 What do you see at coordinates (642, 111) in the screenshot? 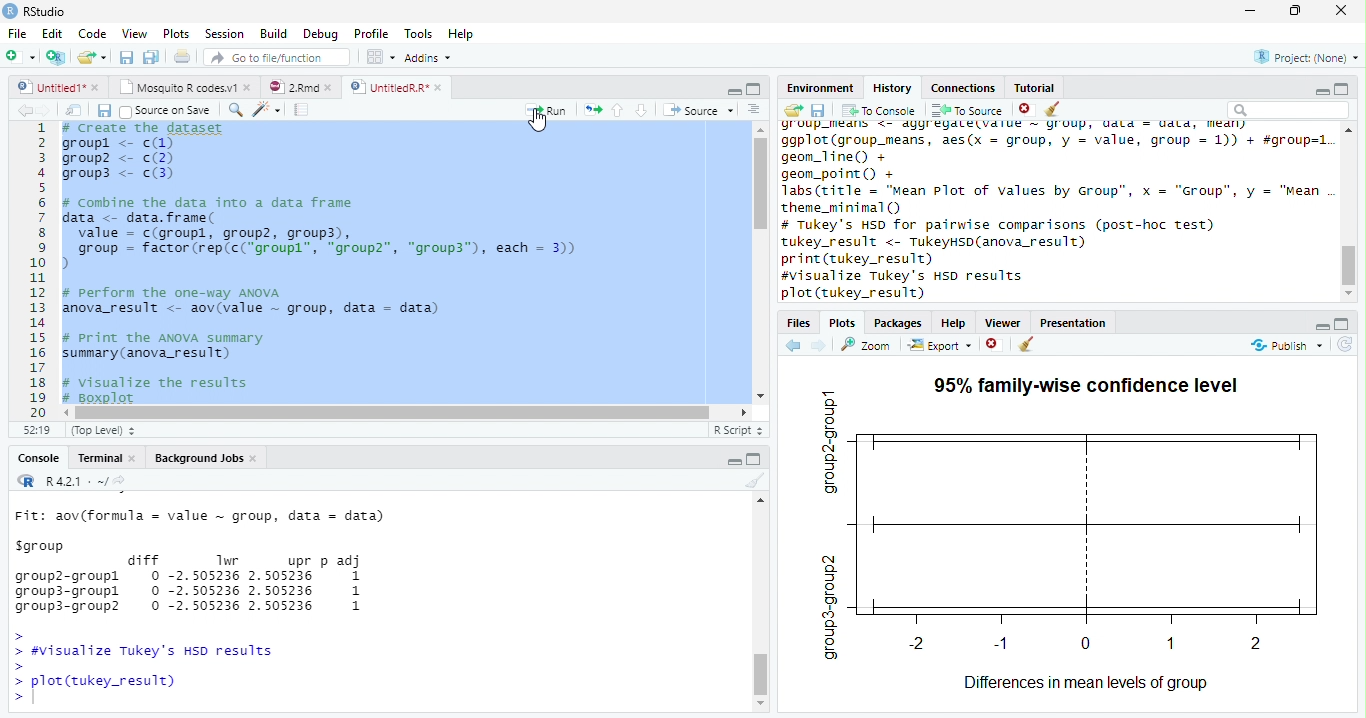
I see `Go to next section ` at bounding box center [642, 111].